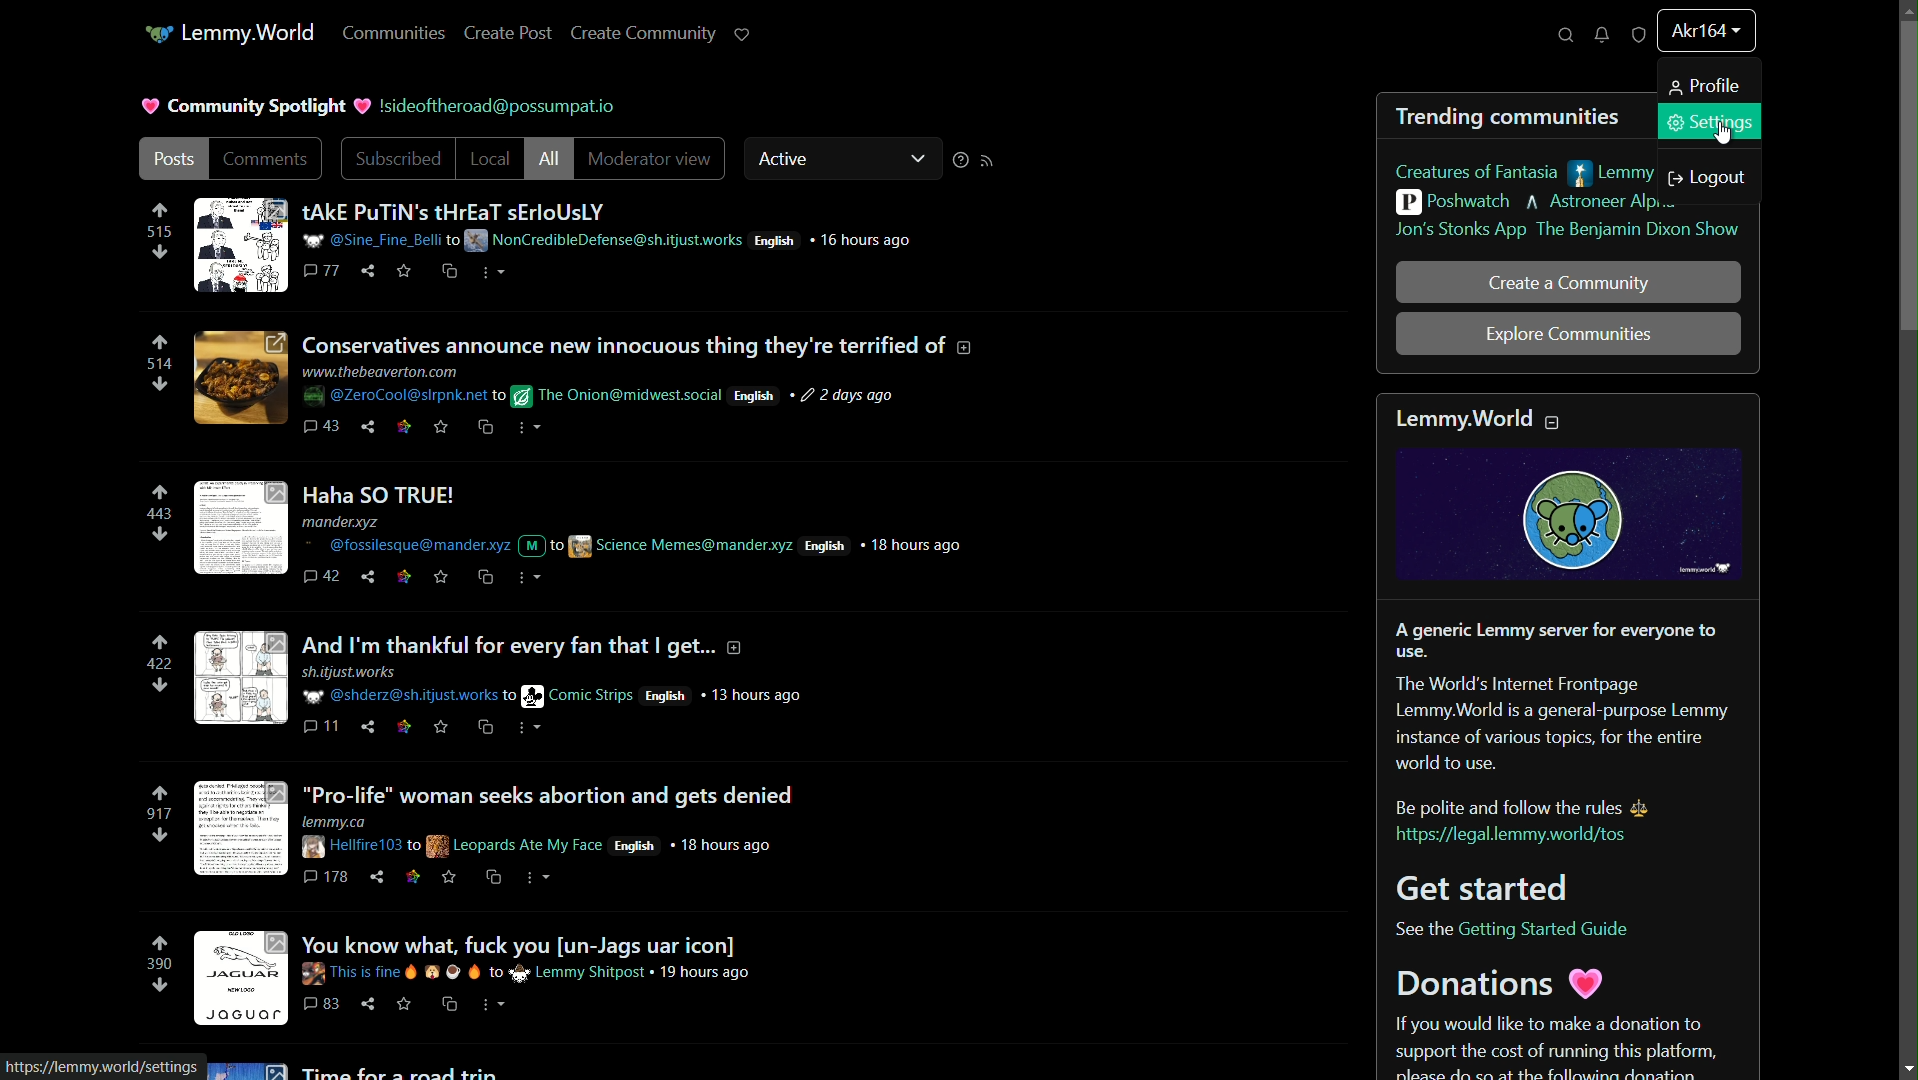 Image resolution: width=1918 pixels, height=1080 pixels. I want to click on upvote, so click(159, 644).